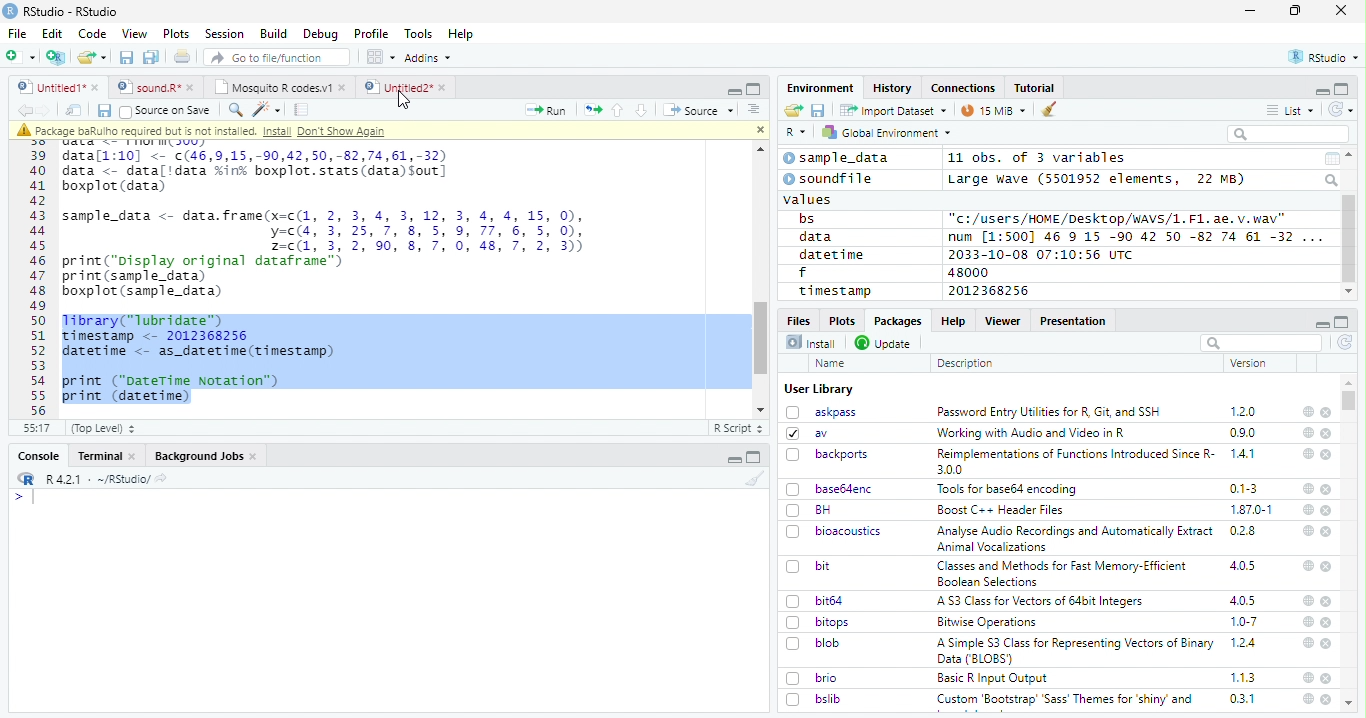 The width and height of the screenshot is (1366, 718). What do you see at coordinates (1036, 88) in the screenshot?
I see `Tutorial` at bounding box center [1036, 88].